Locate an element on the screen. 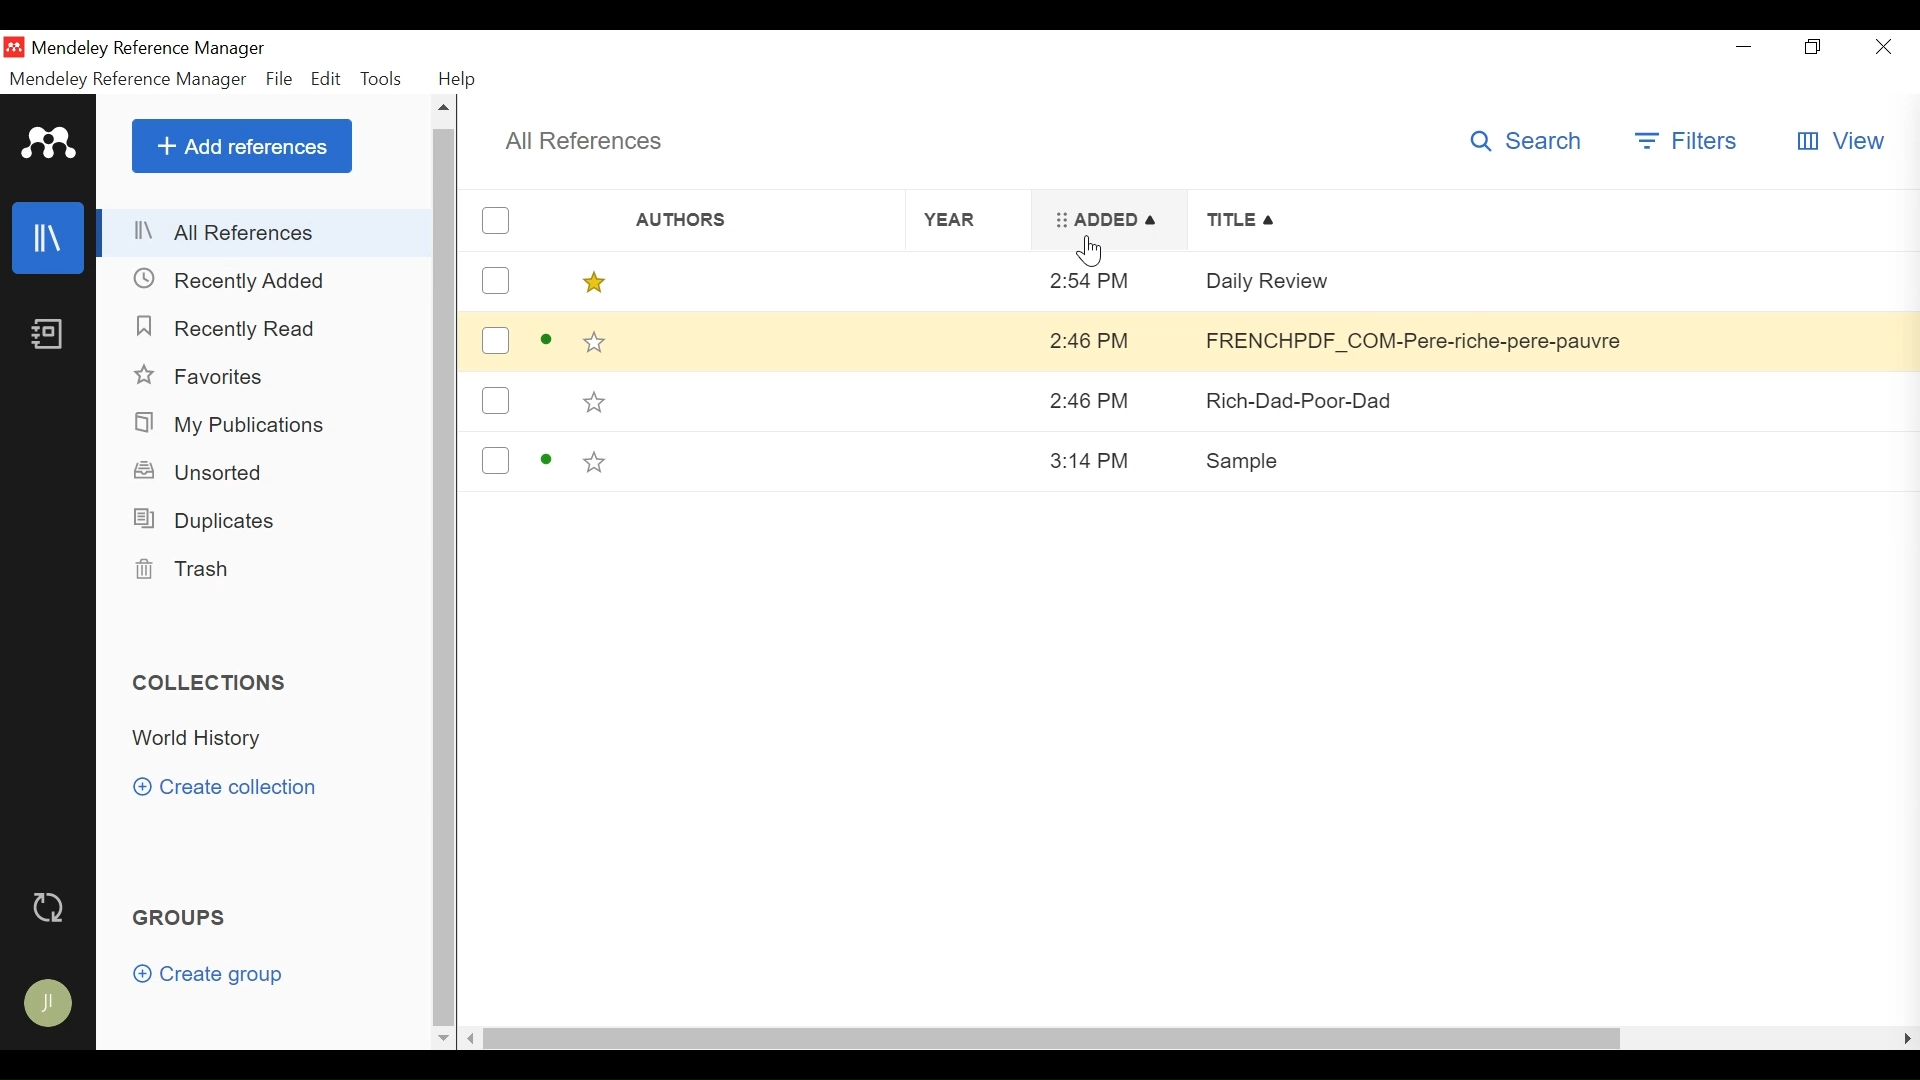  Close is located at coordinates (1885, 46).